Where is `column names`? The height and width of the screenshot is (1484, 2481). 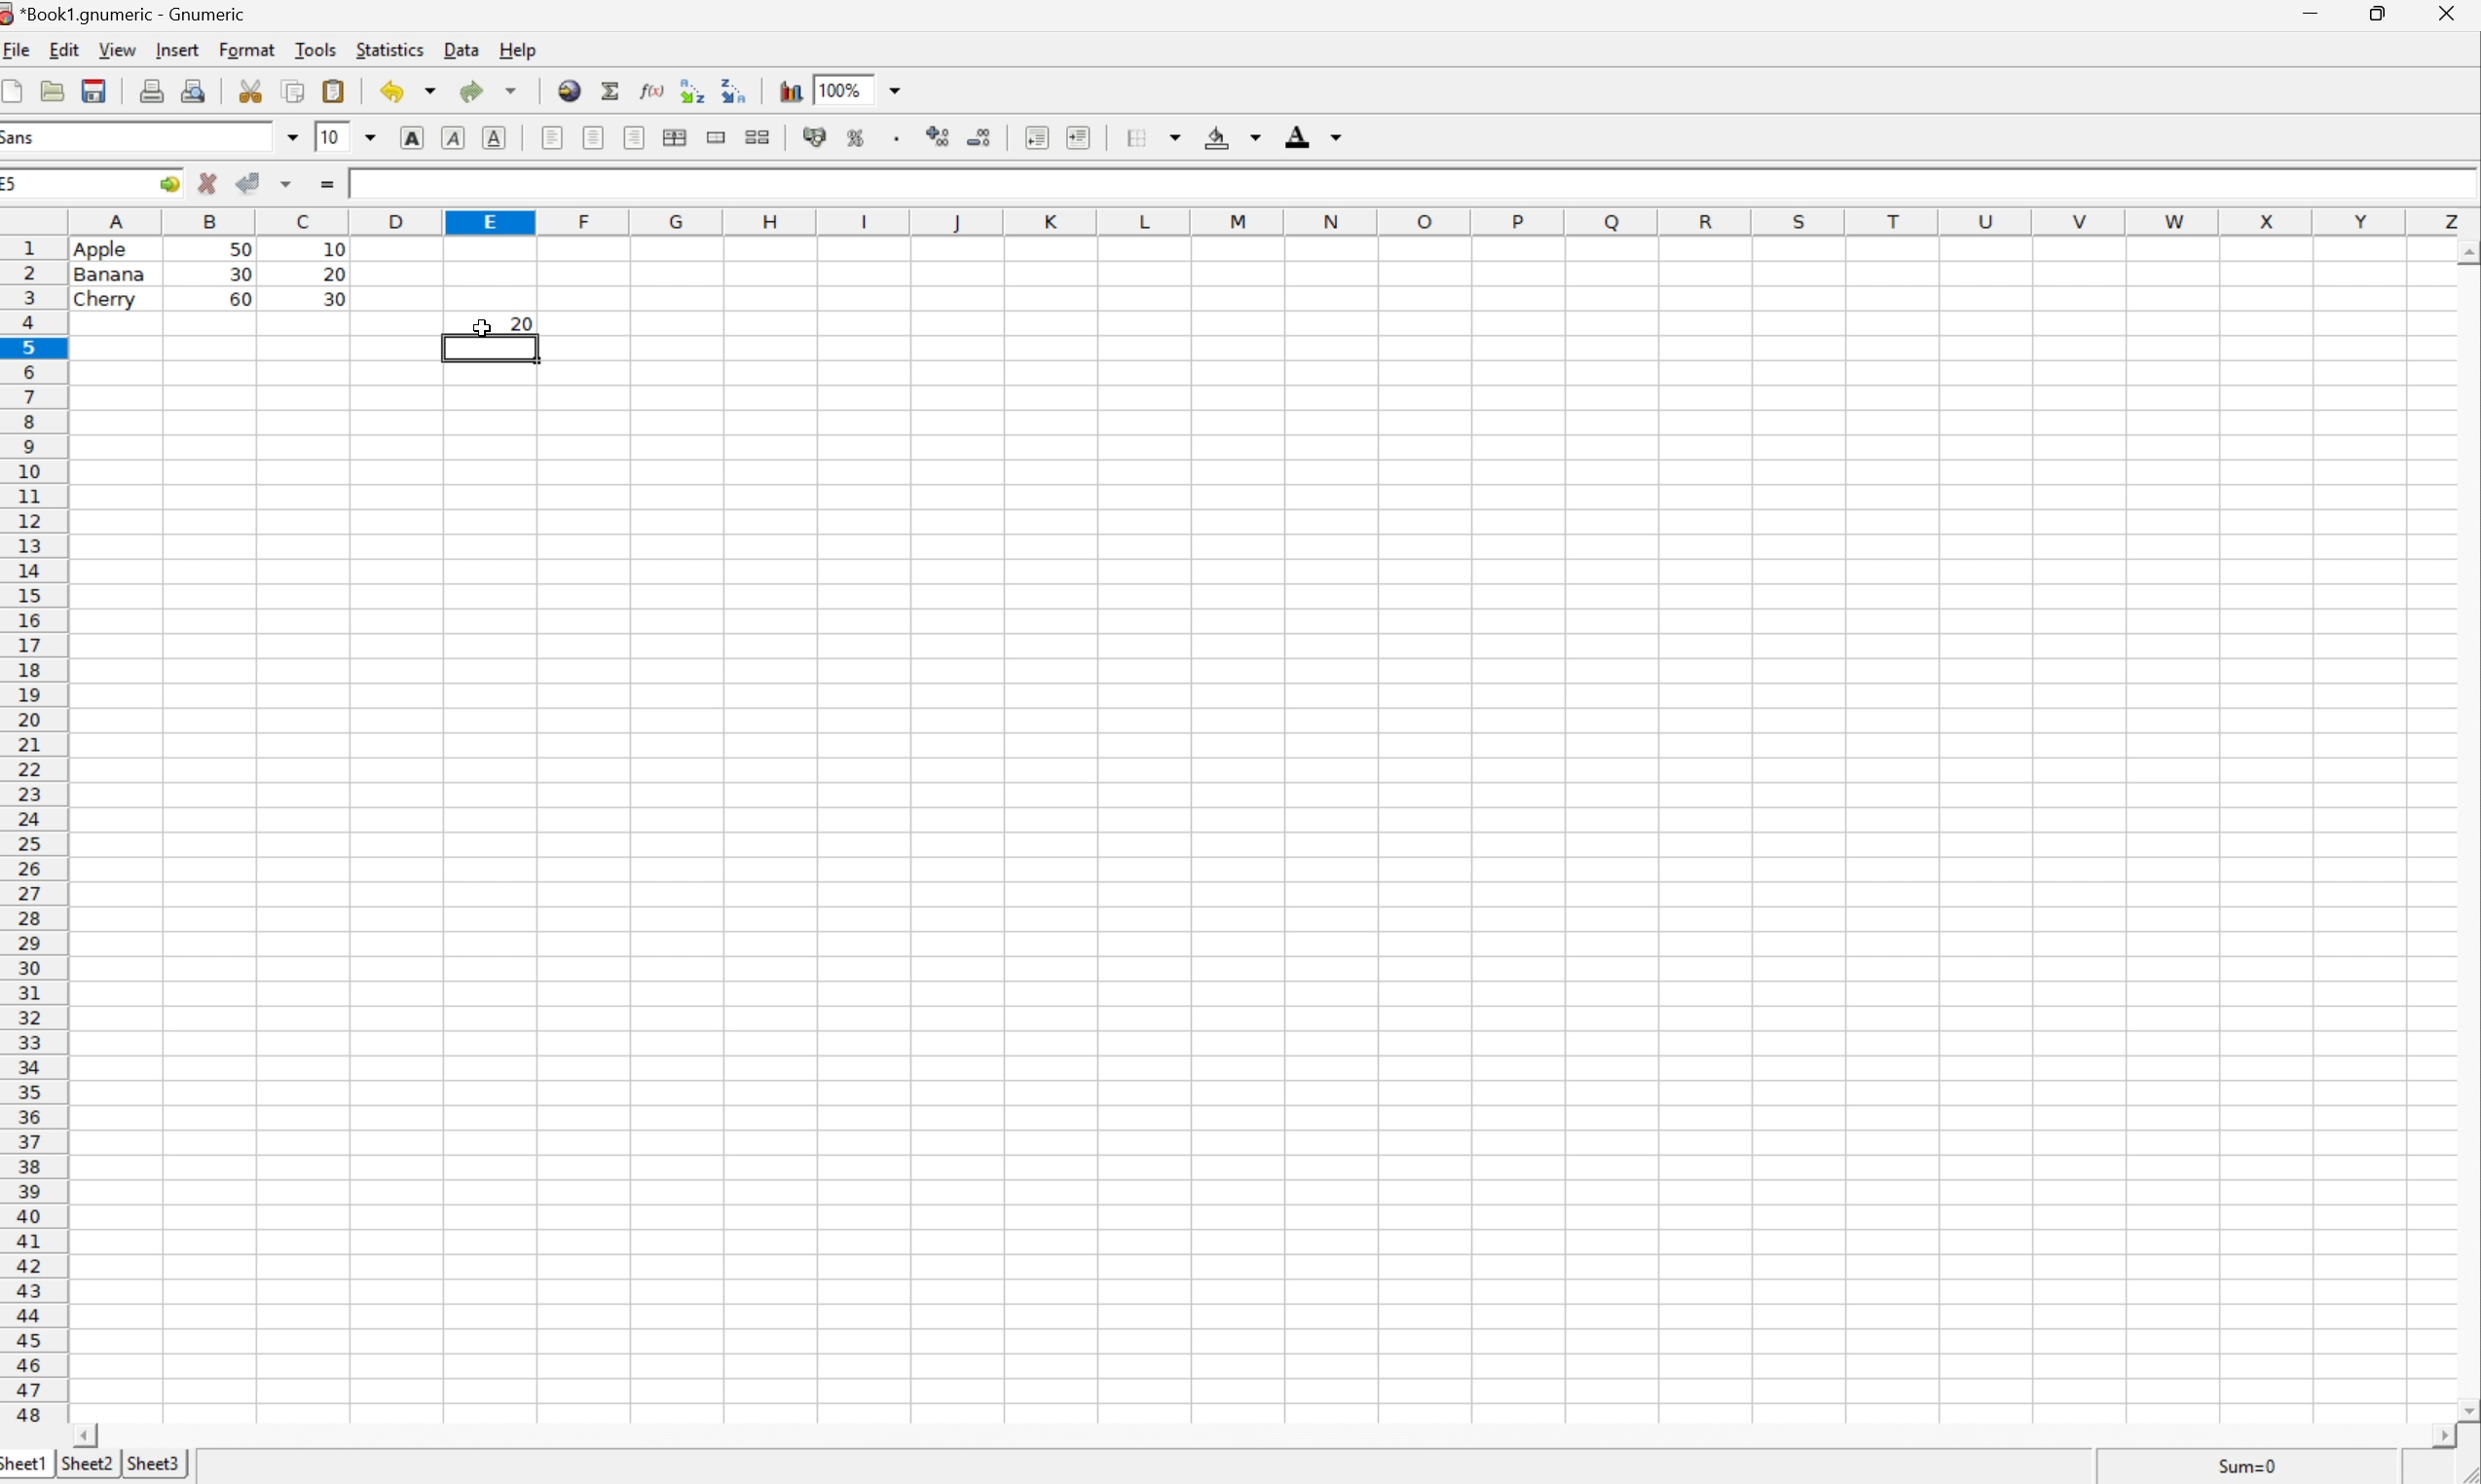 column names is located at coordinates (1264, 223).